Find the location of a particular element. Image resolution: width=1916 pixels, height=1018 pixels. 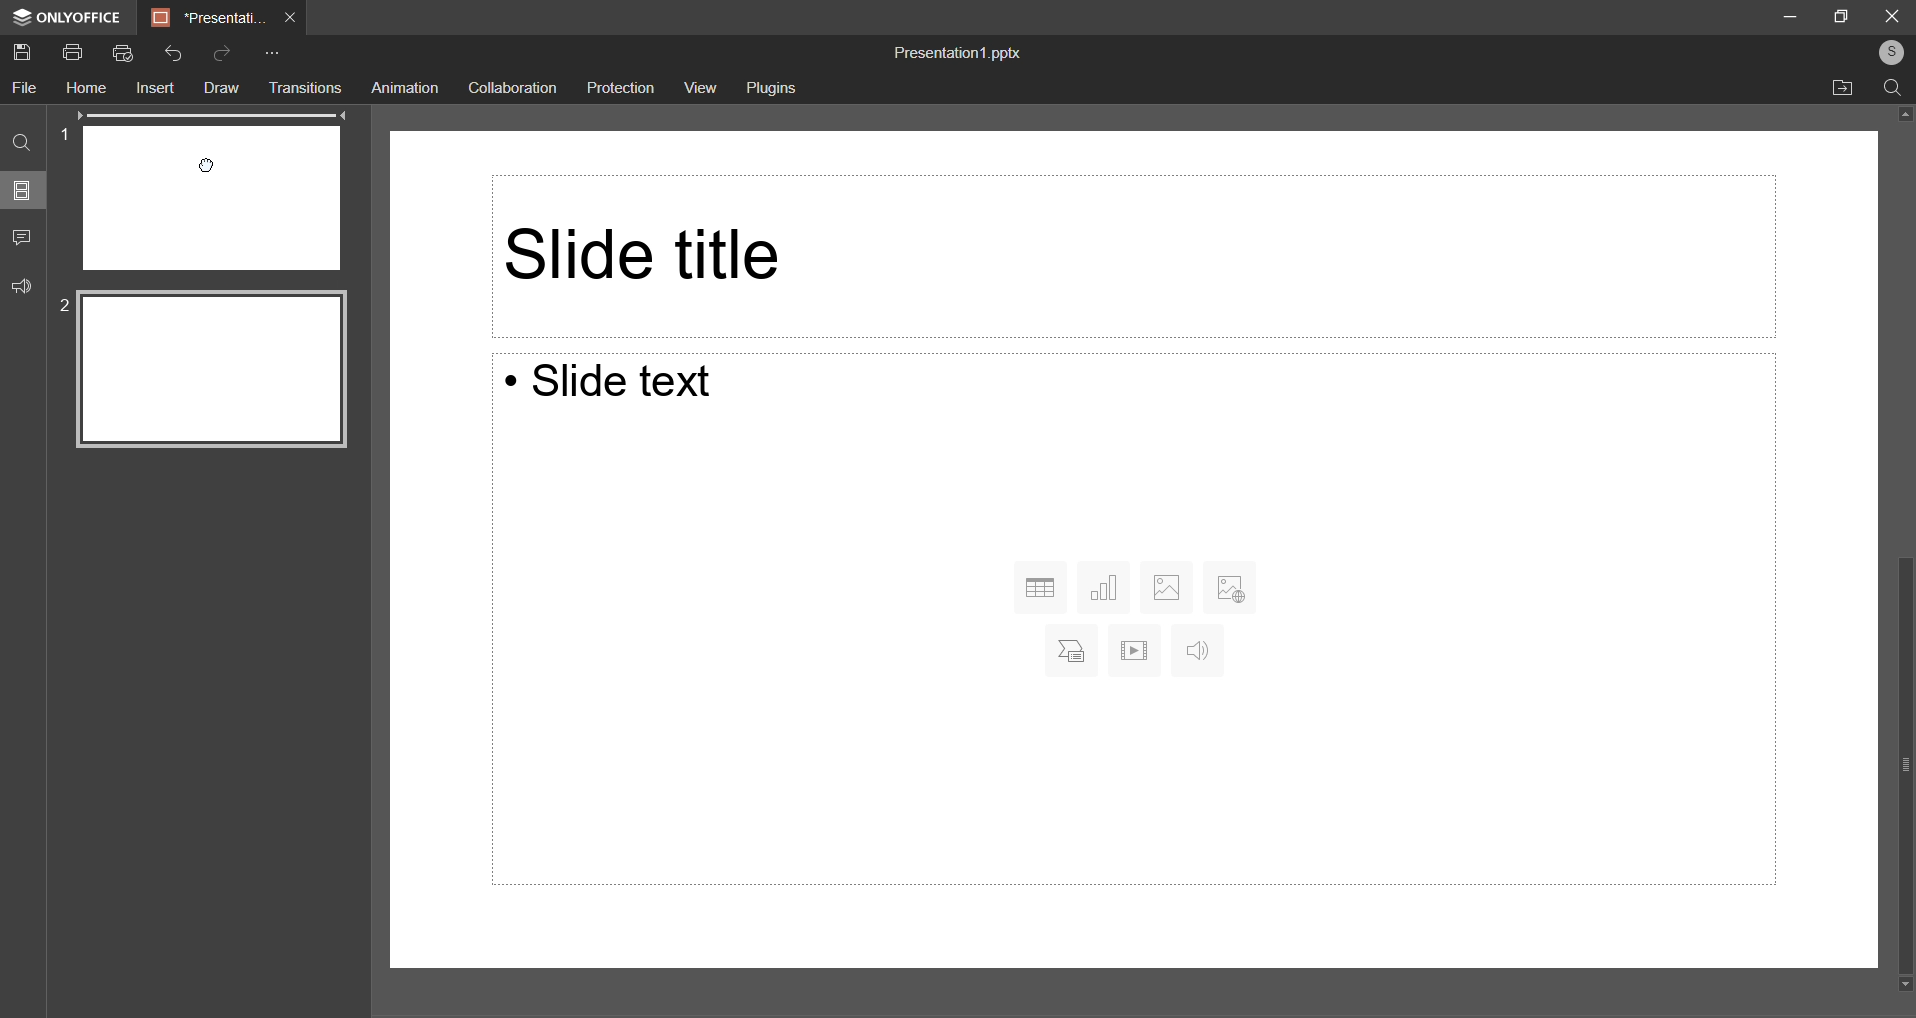

Collaboration is located at coordinates (517, 89).